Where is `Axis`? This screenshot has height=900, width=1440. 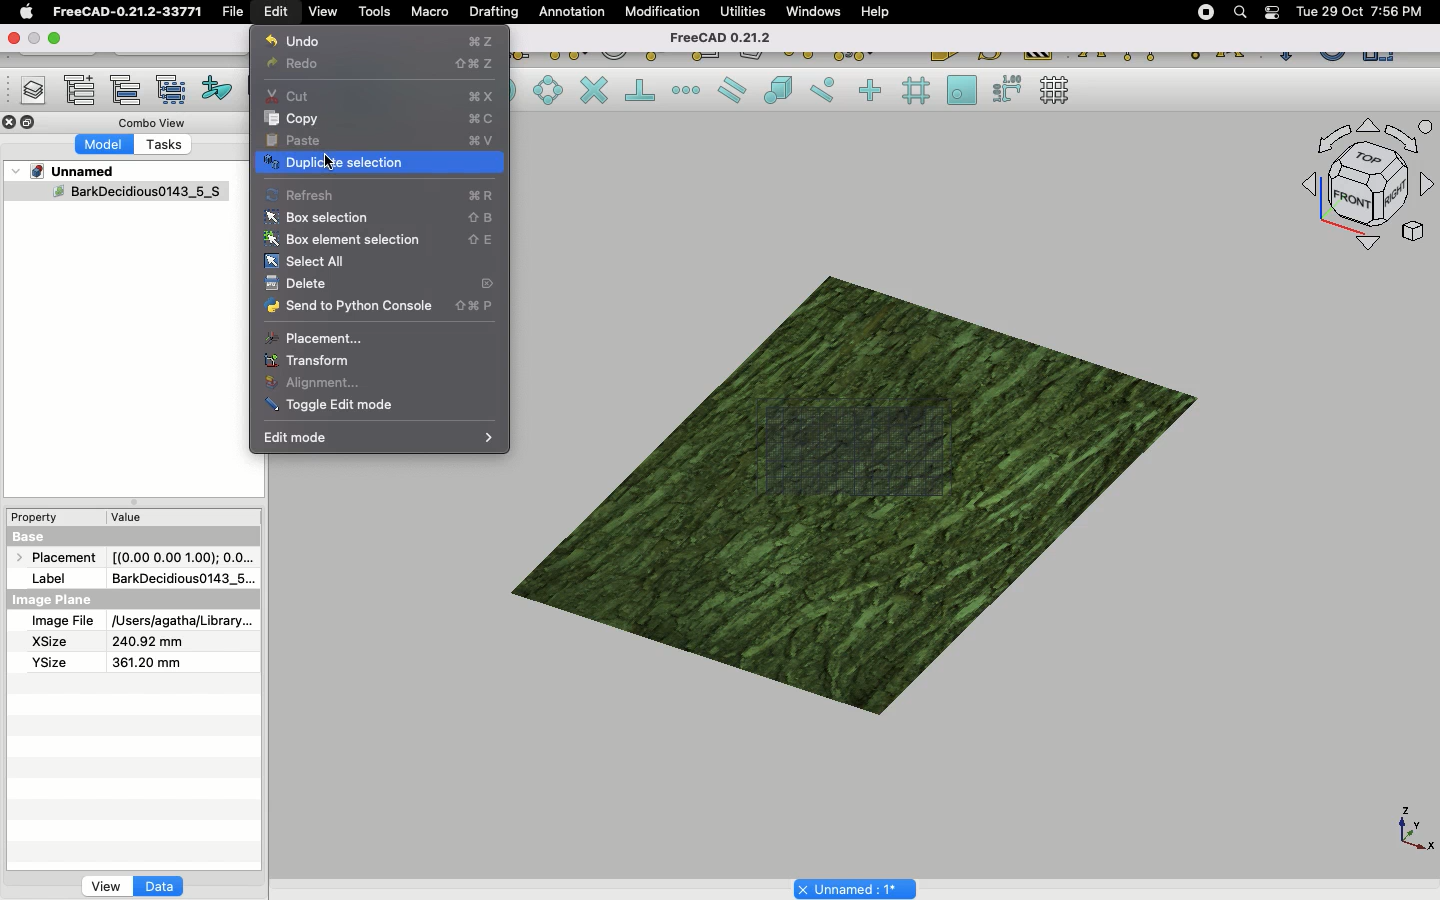 Axis is located at coordinates (1411, 827).